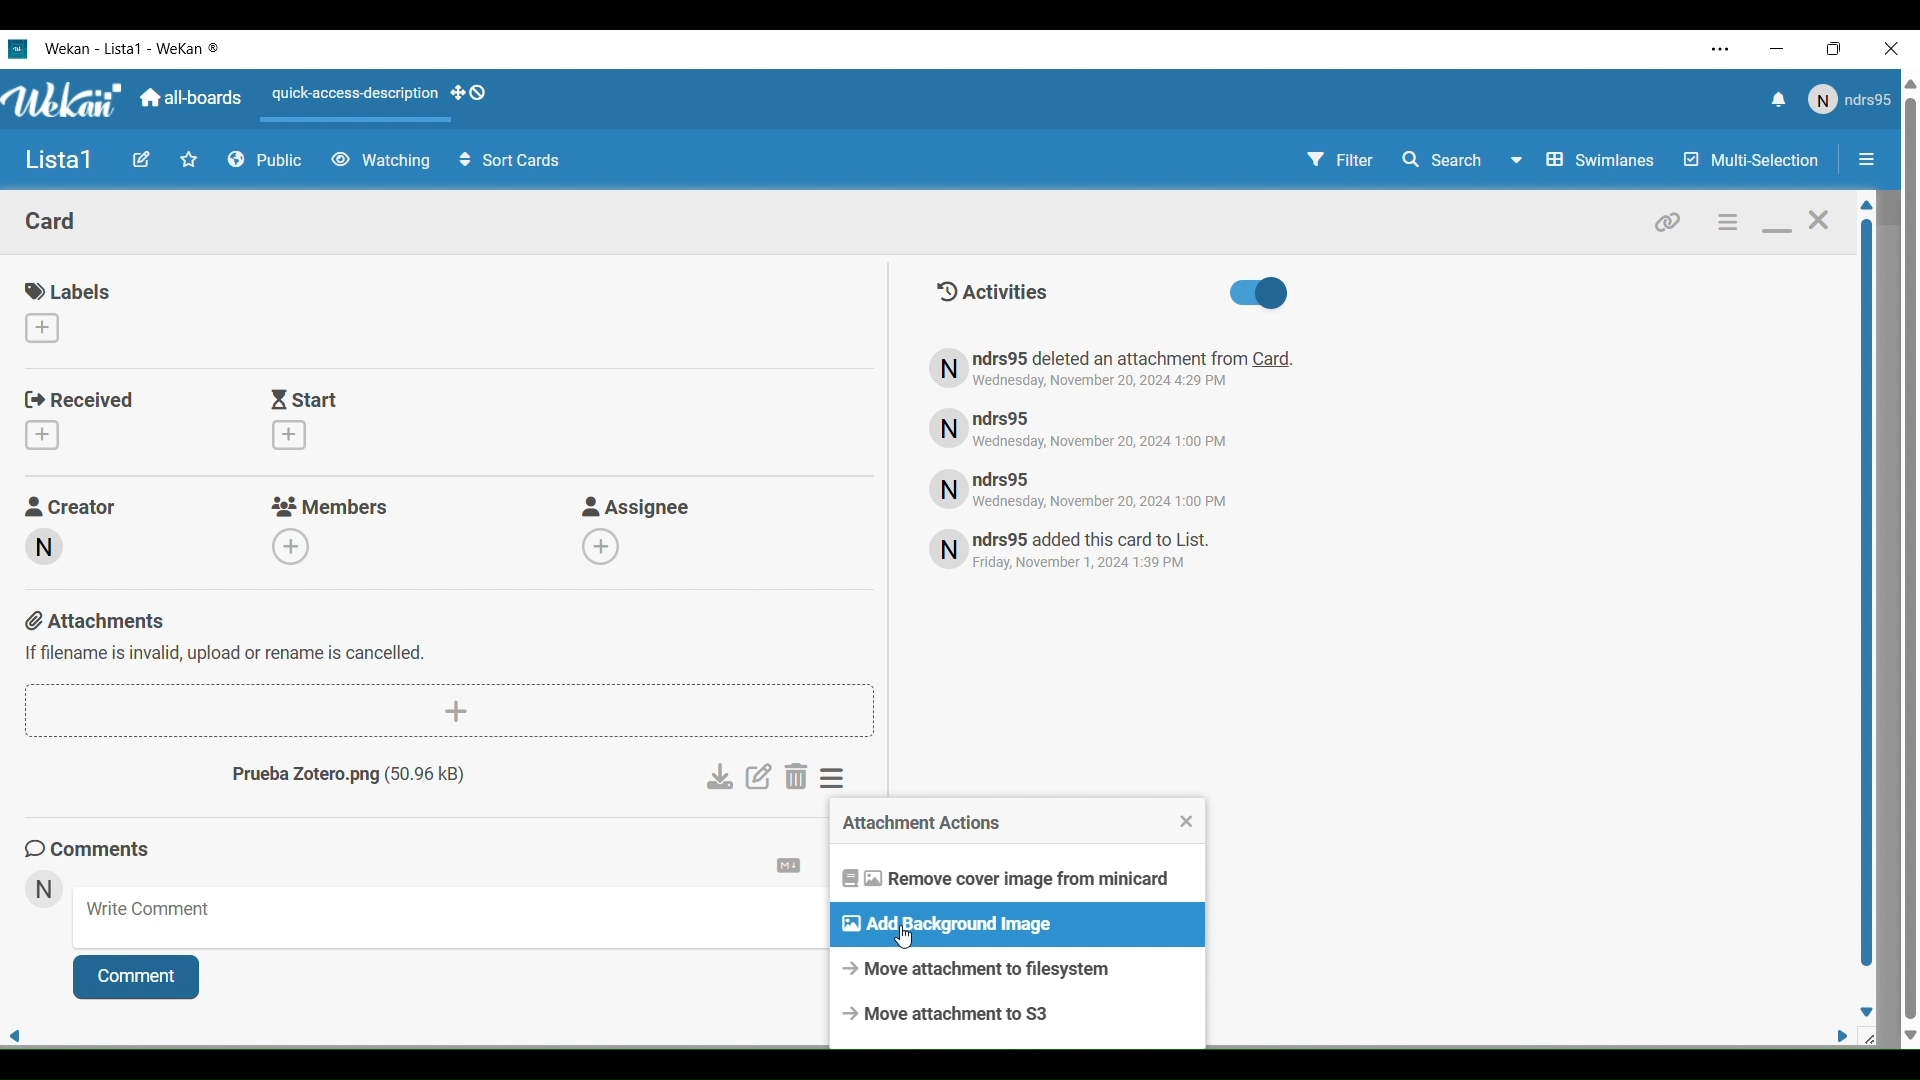 The width and height of the screenshot is (1920, 1080). I want to click on Text, so click(1108, 488).